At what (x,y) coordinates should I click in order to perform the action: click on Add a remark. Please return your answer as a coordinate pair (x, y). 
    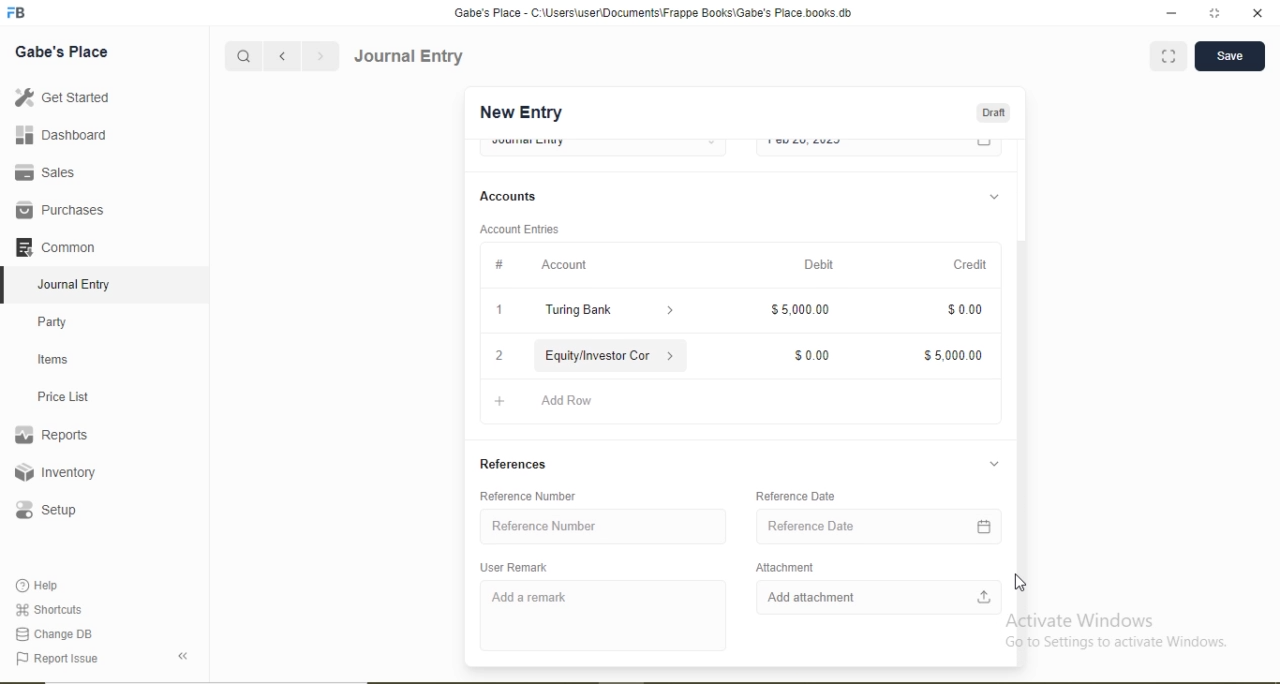
    Looking at the image, I should click on (530, 598).